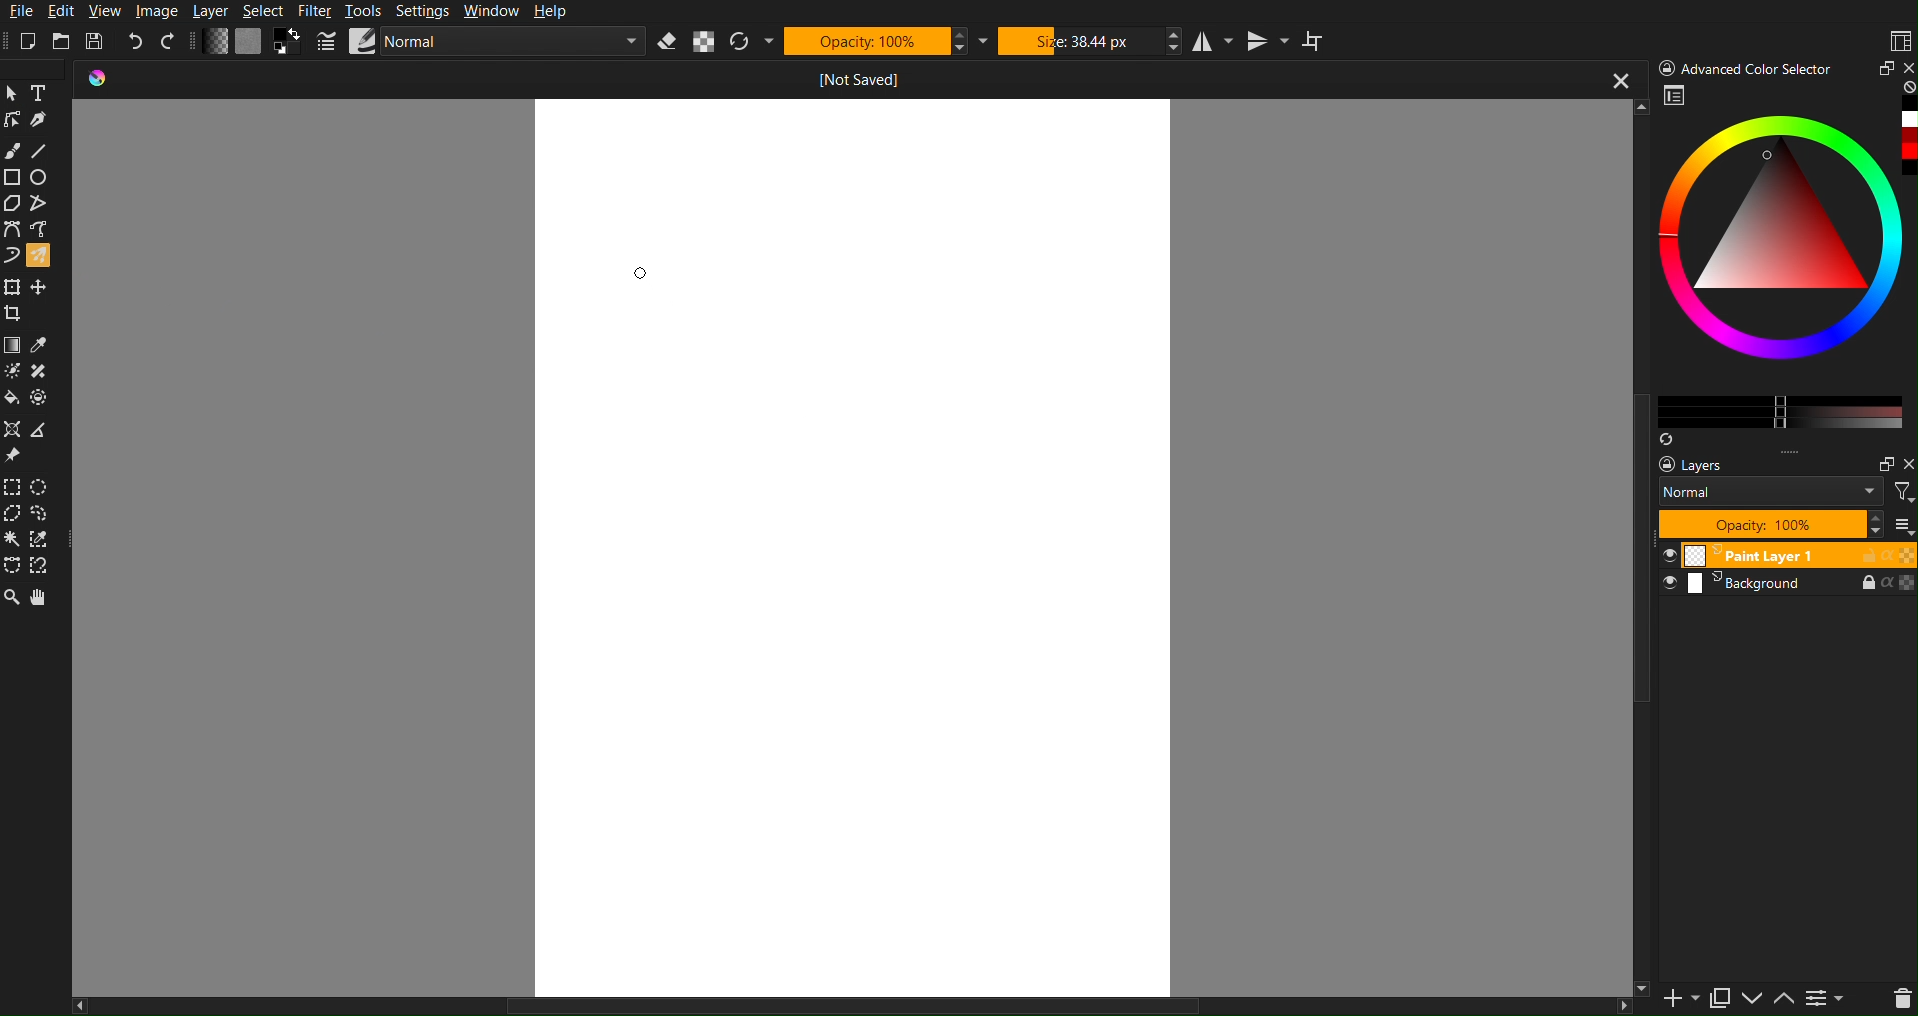 The height and width of the screenshot is (1016, 1918). Describe the element at coordinates (44, 178) in the screenshot. I see `Eclipse` at that location.